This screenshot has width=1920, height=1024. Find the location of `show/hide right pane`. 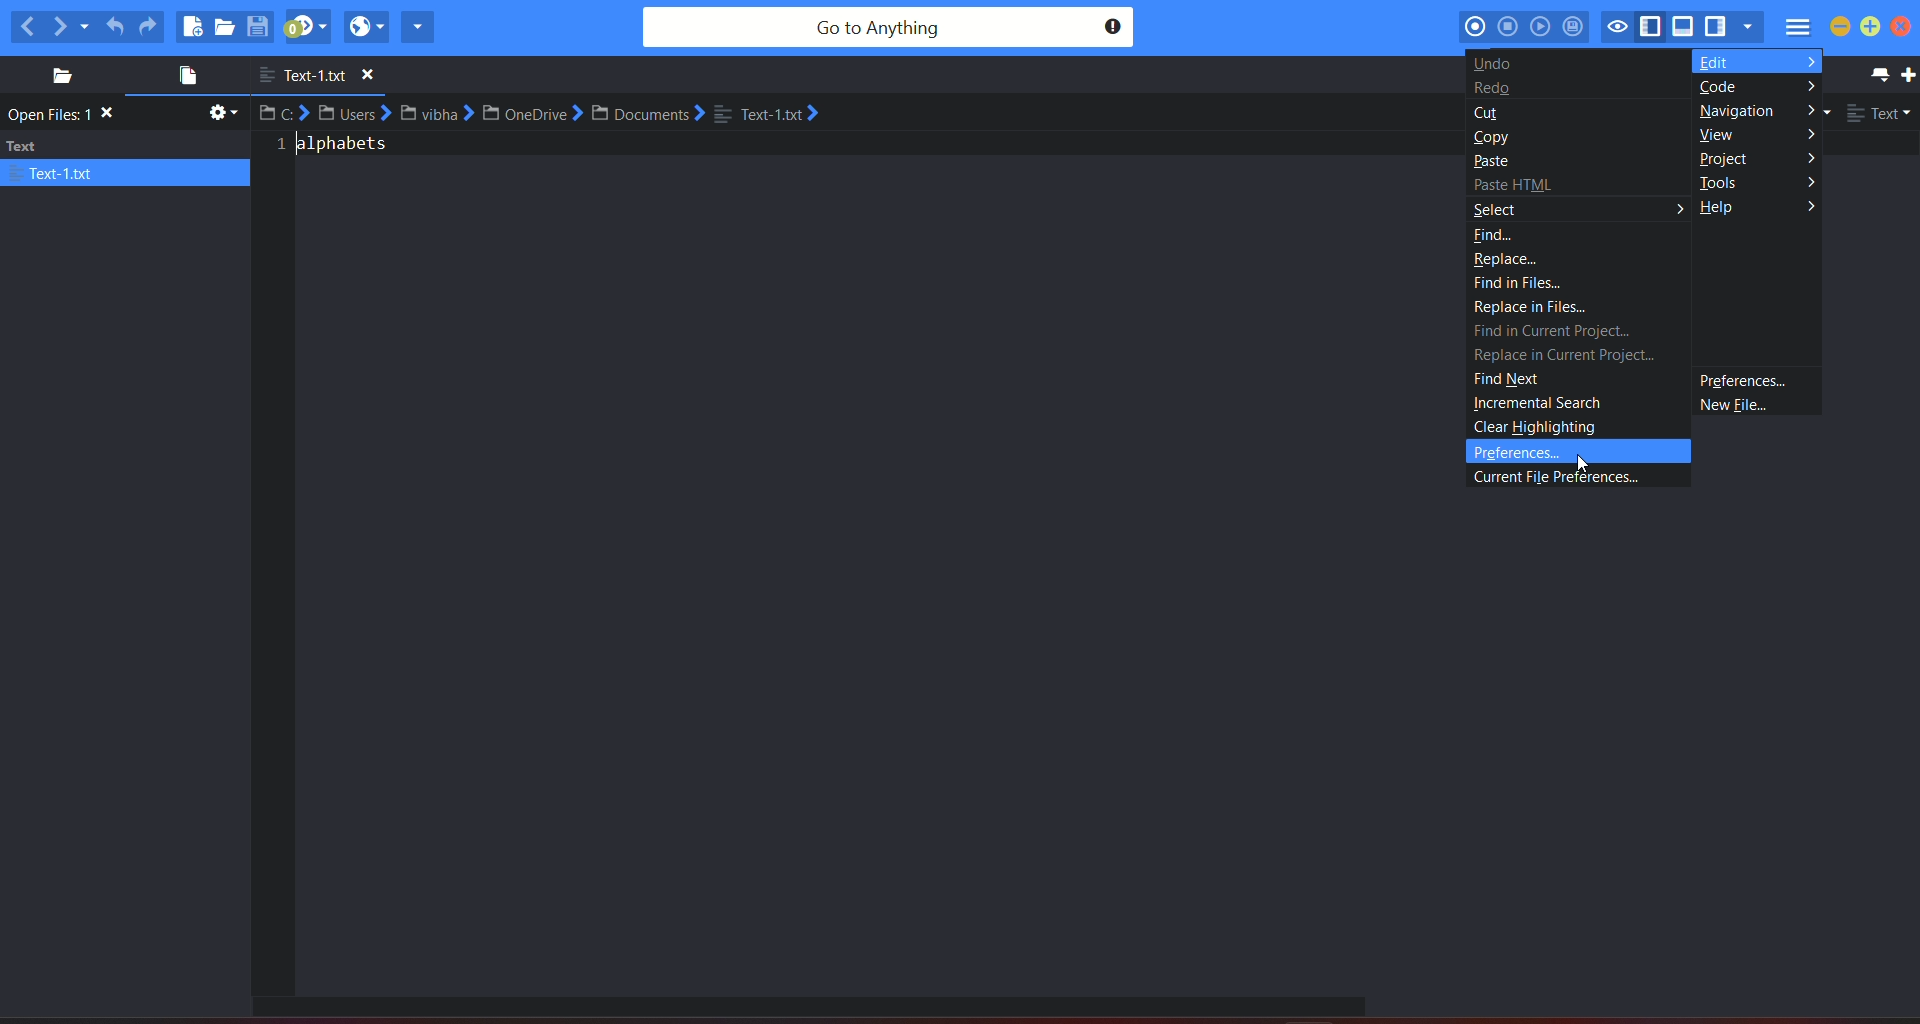

show/hide right pane is located at coordinates (1715, 29).